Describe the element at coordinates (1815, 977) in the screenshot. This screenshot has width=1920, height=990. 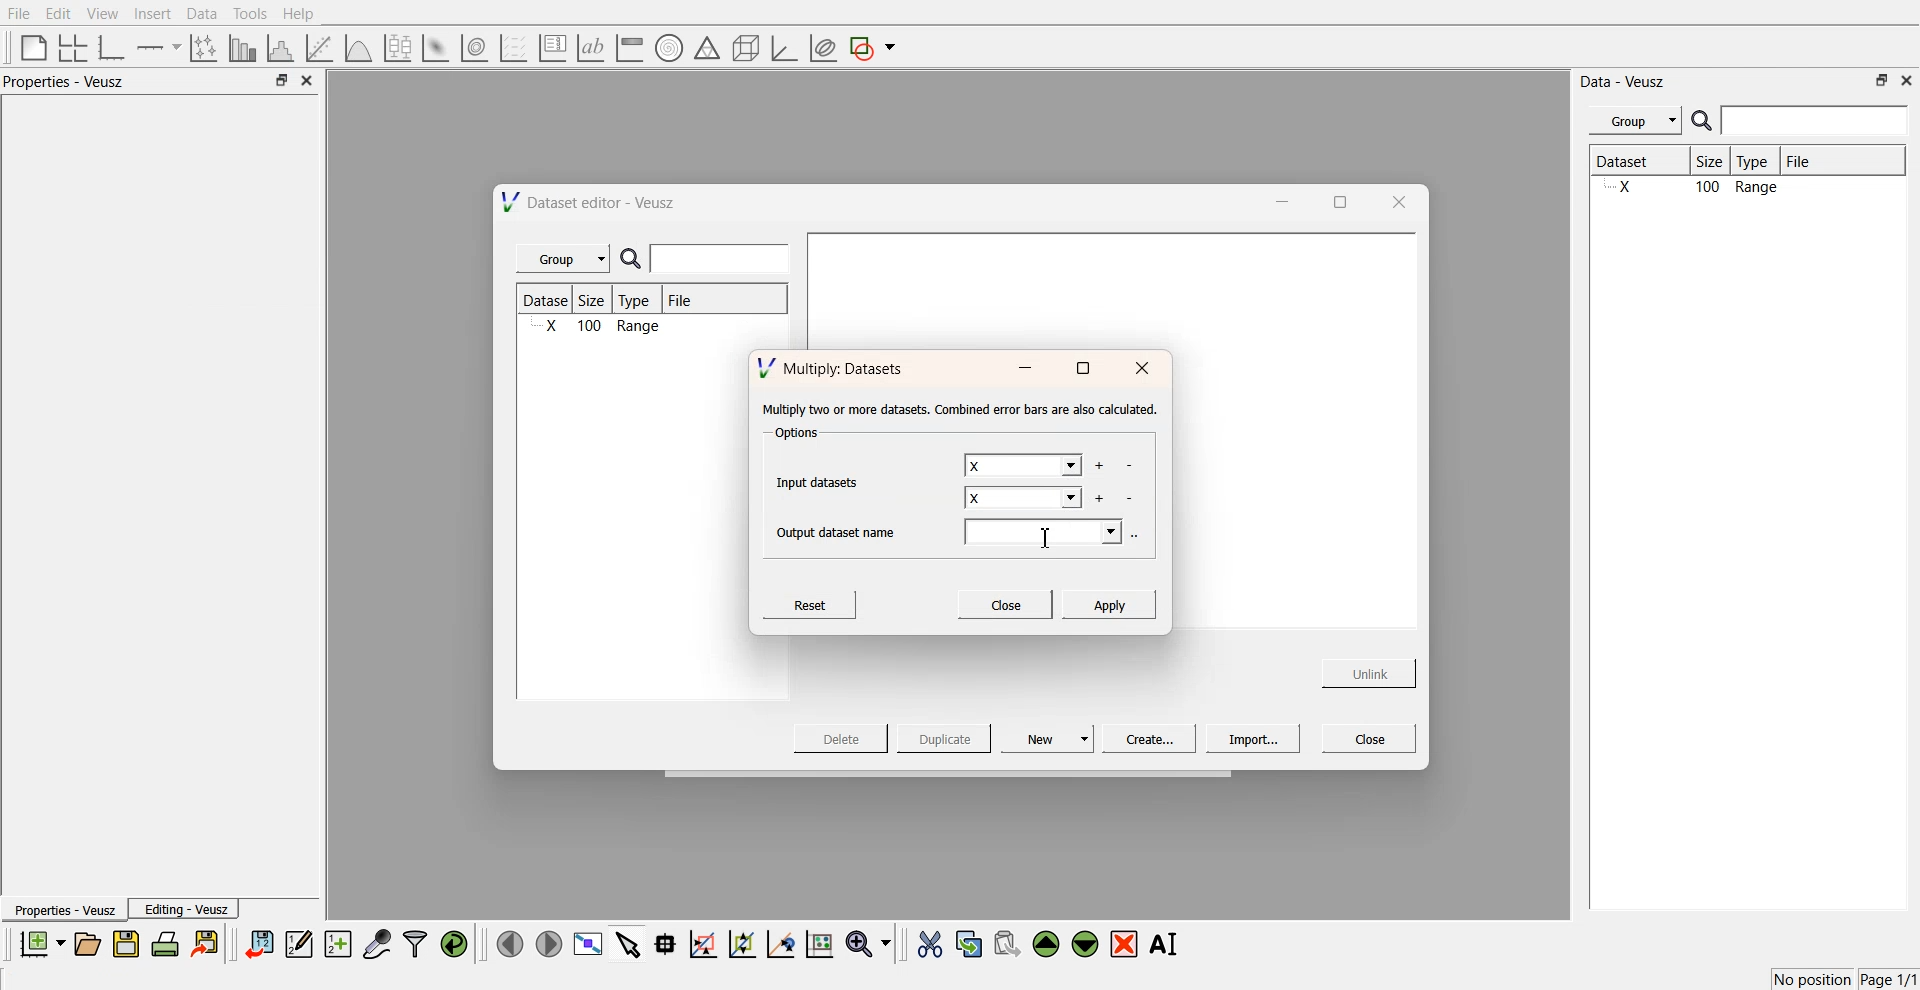
I see `No position` at that location.